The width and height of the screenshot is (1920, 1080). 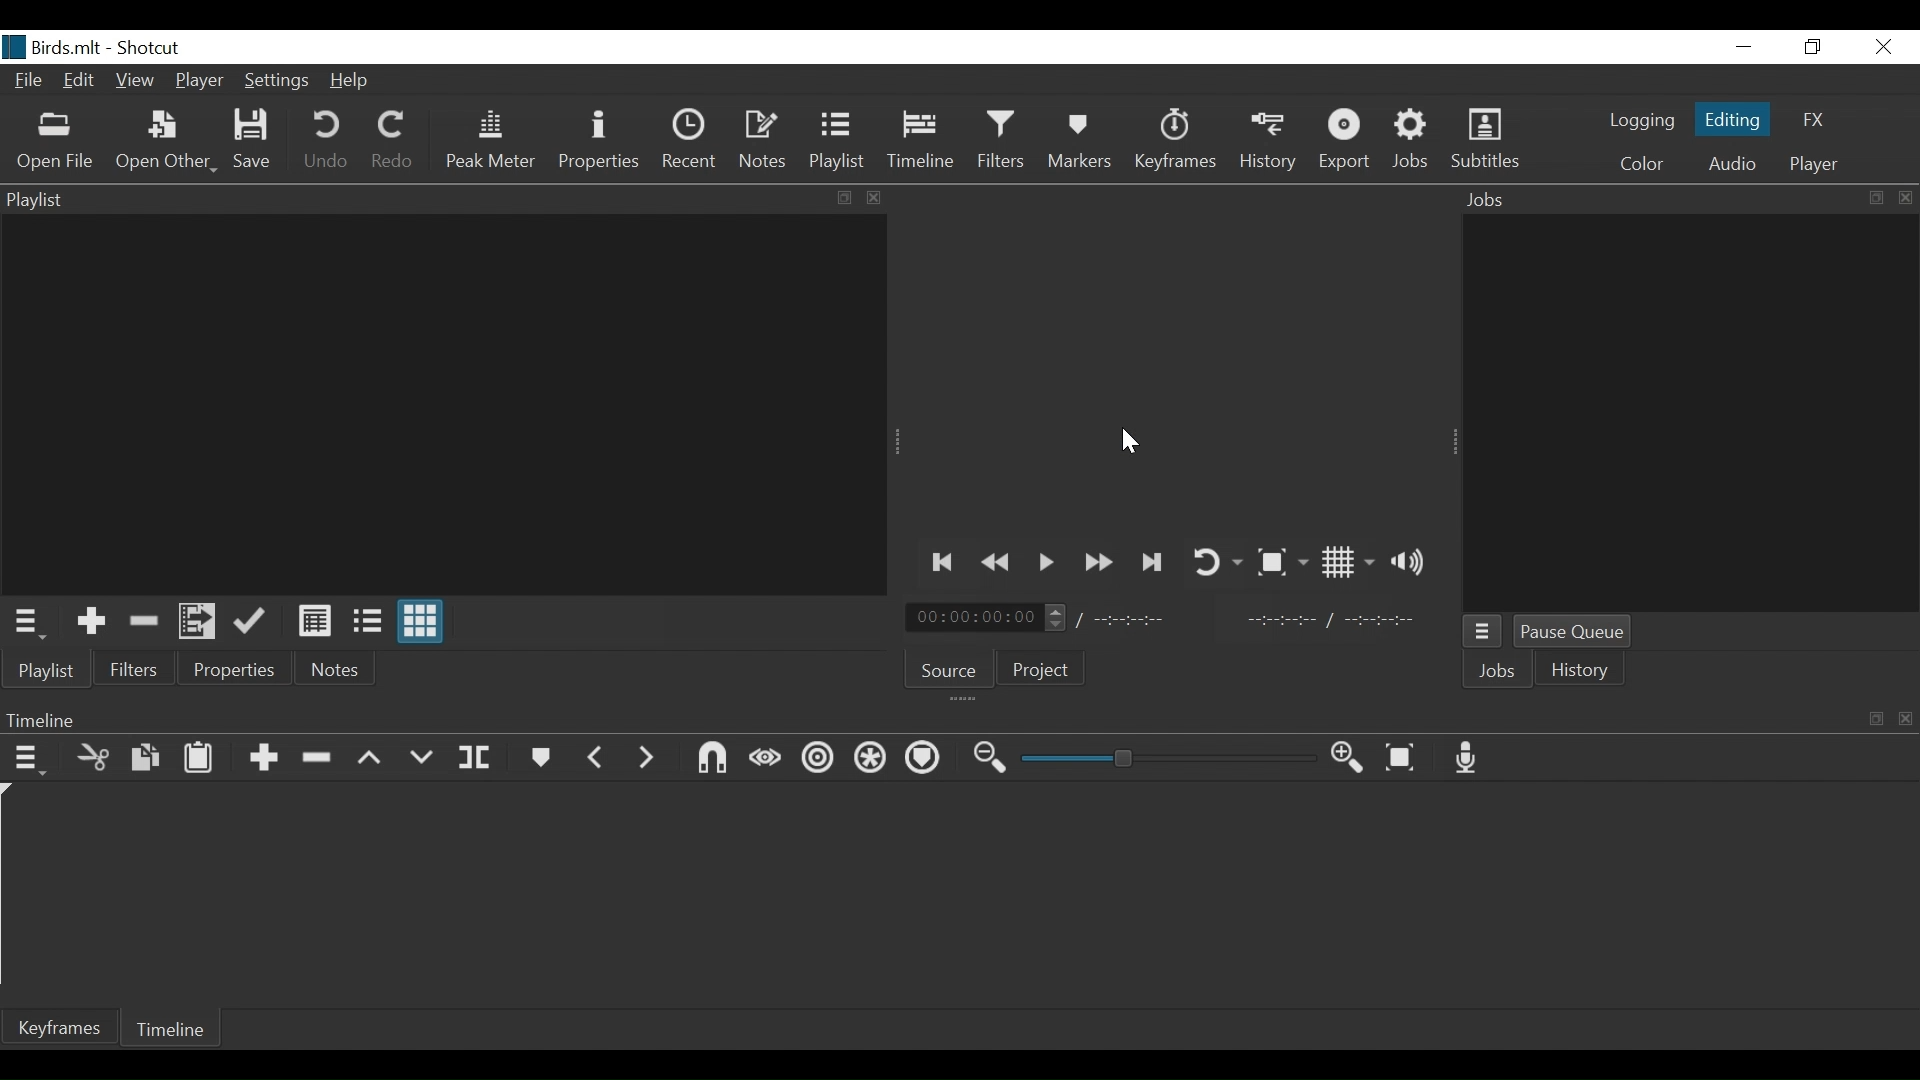 What do you see at coordinates (1417, 139) in the screenshot?
I see `Jobs` at bounding box center [1417, 139].